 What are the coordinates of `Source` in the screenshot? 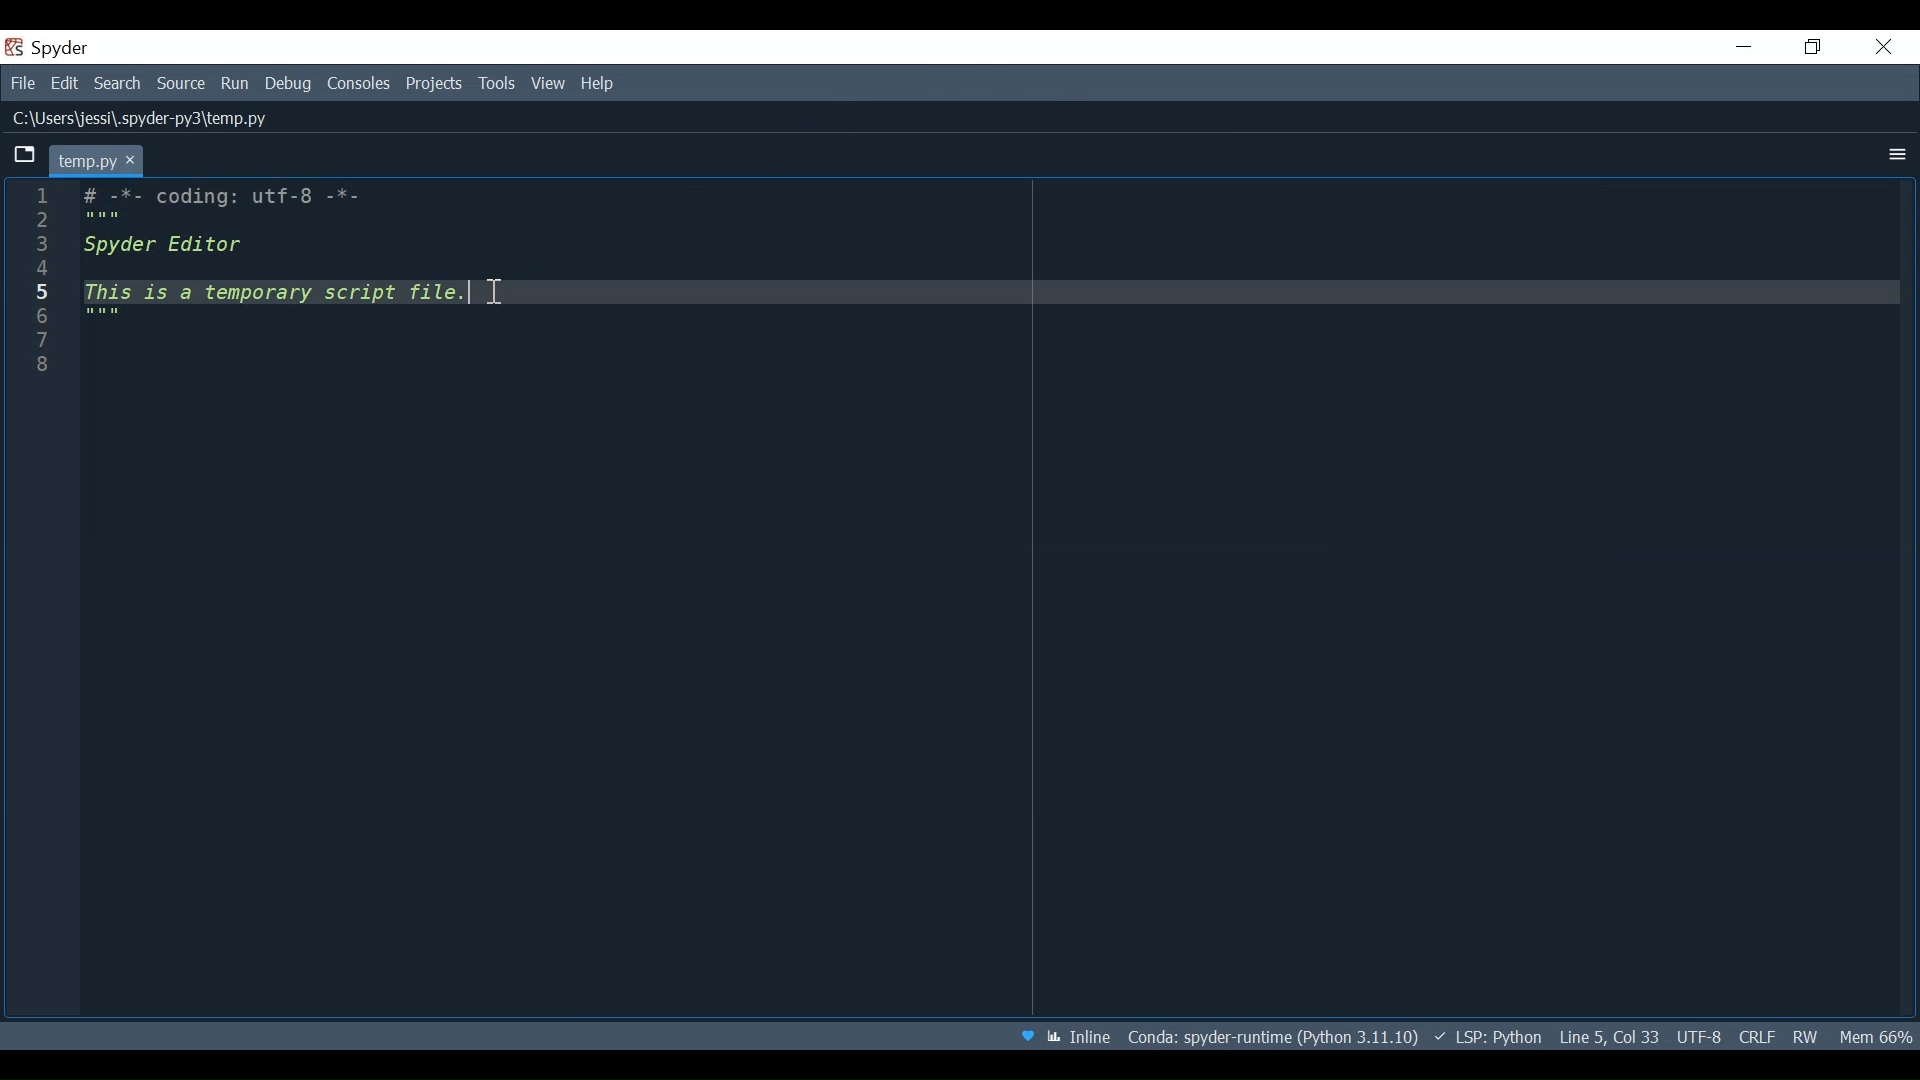 It's located at (182, 83).